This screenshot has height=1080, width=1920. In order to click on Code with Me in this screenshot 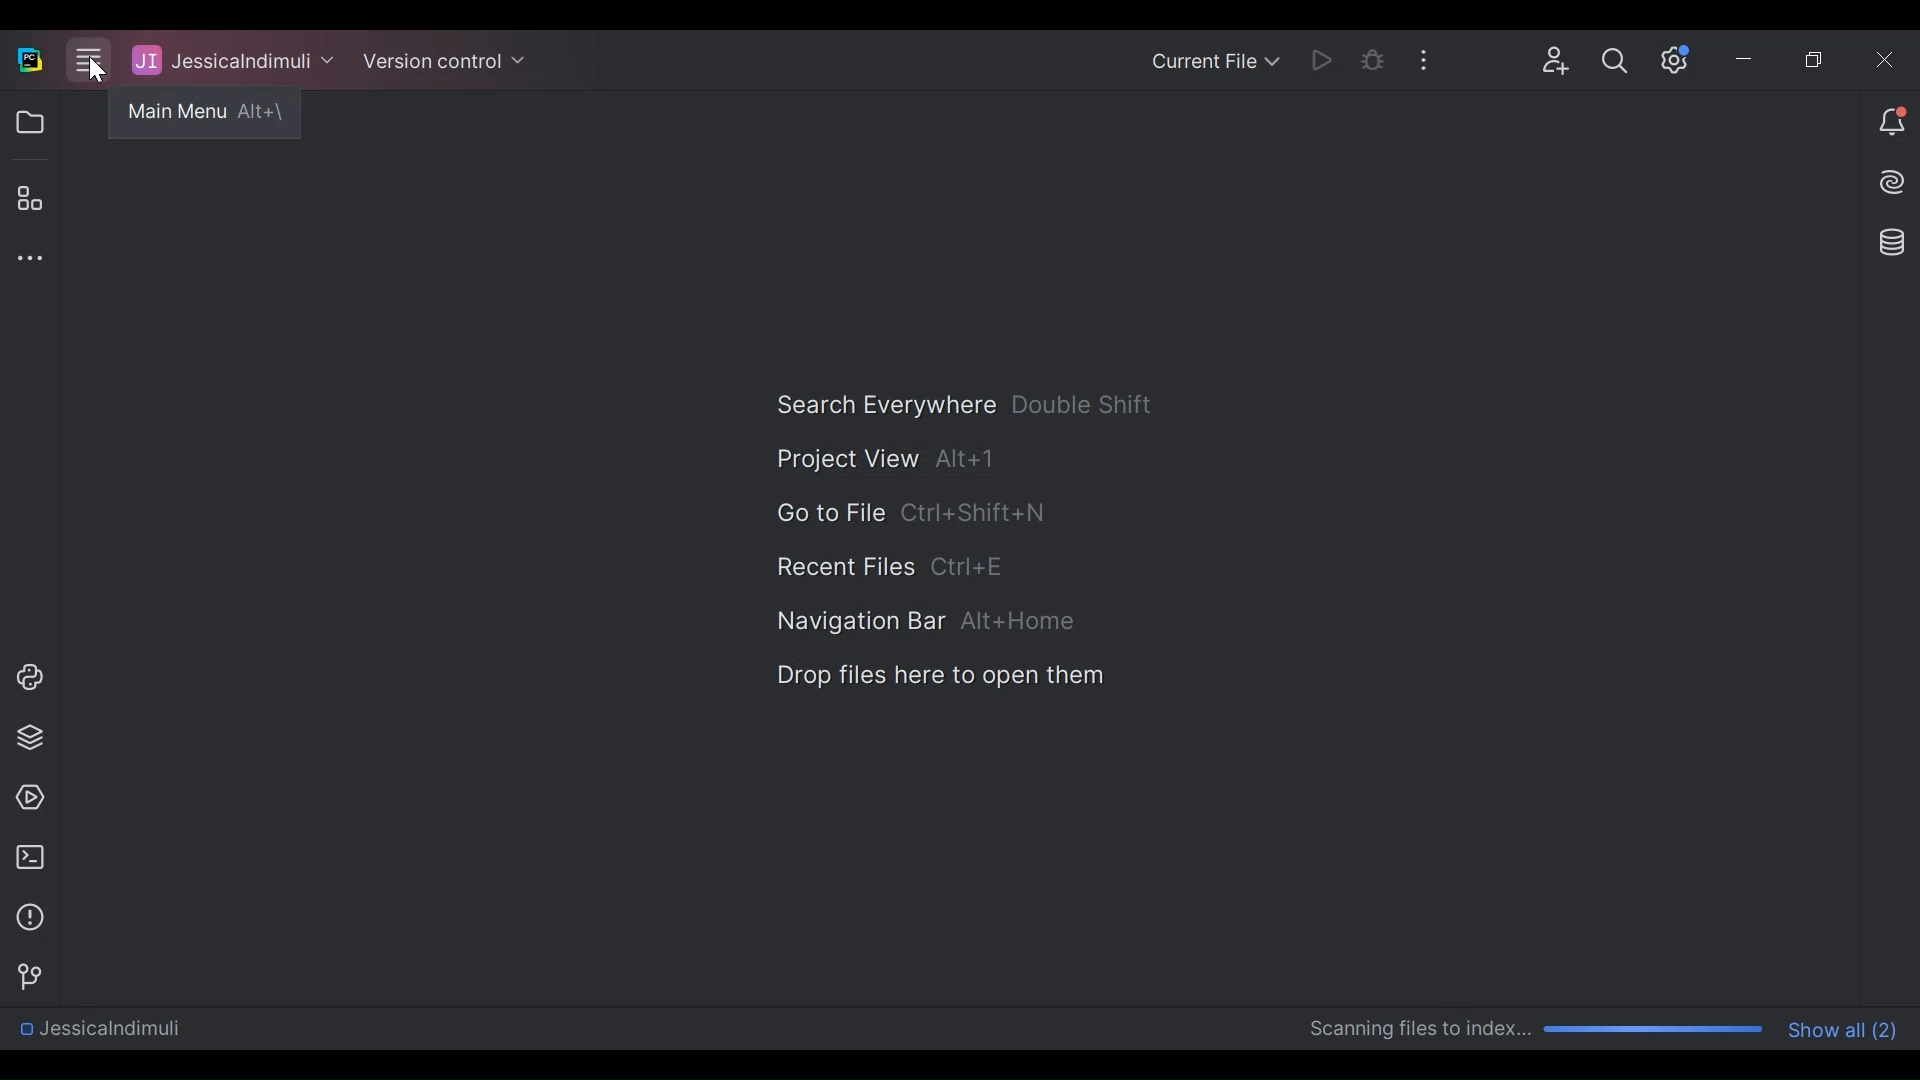, I will do `click(1558, 58)`.